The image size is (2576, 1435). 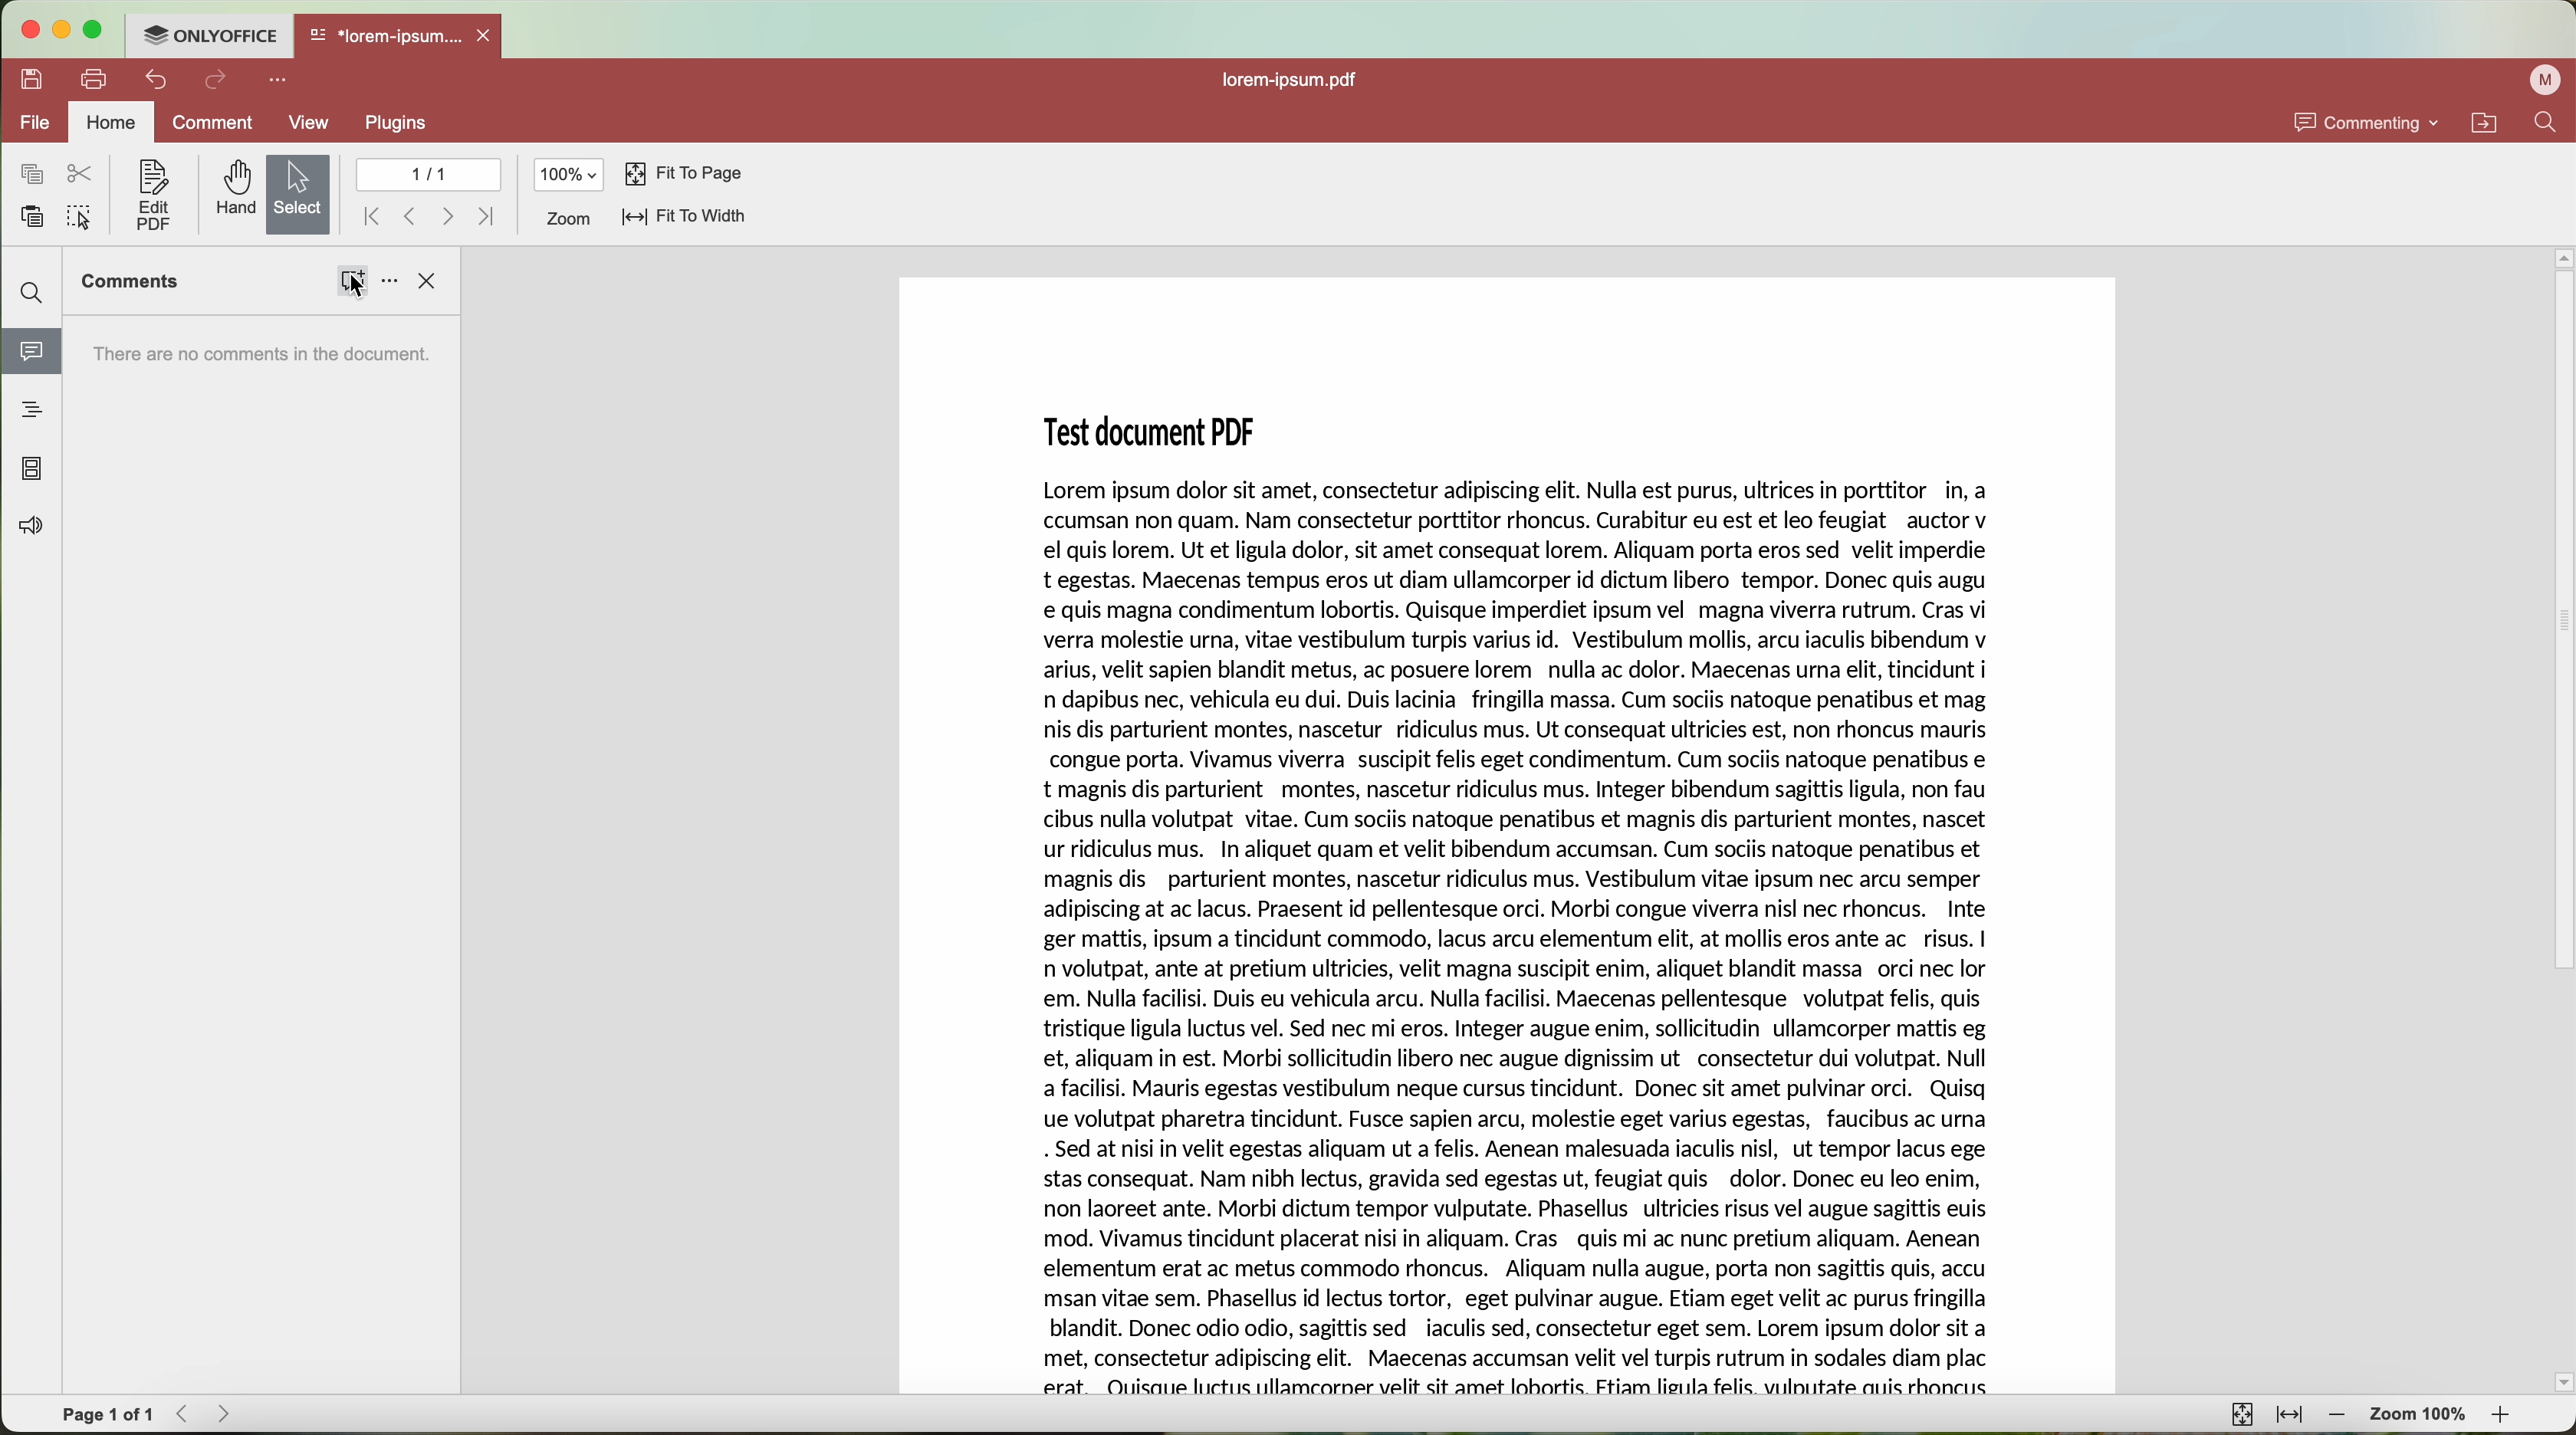 I want to click on fit to page, so click(x=2242, y=1415).